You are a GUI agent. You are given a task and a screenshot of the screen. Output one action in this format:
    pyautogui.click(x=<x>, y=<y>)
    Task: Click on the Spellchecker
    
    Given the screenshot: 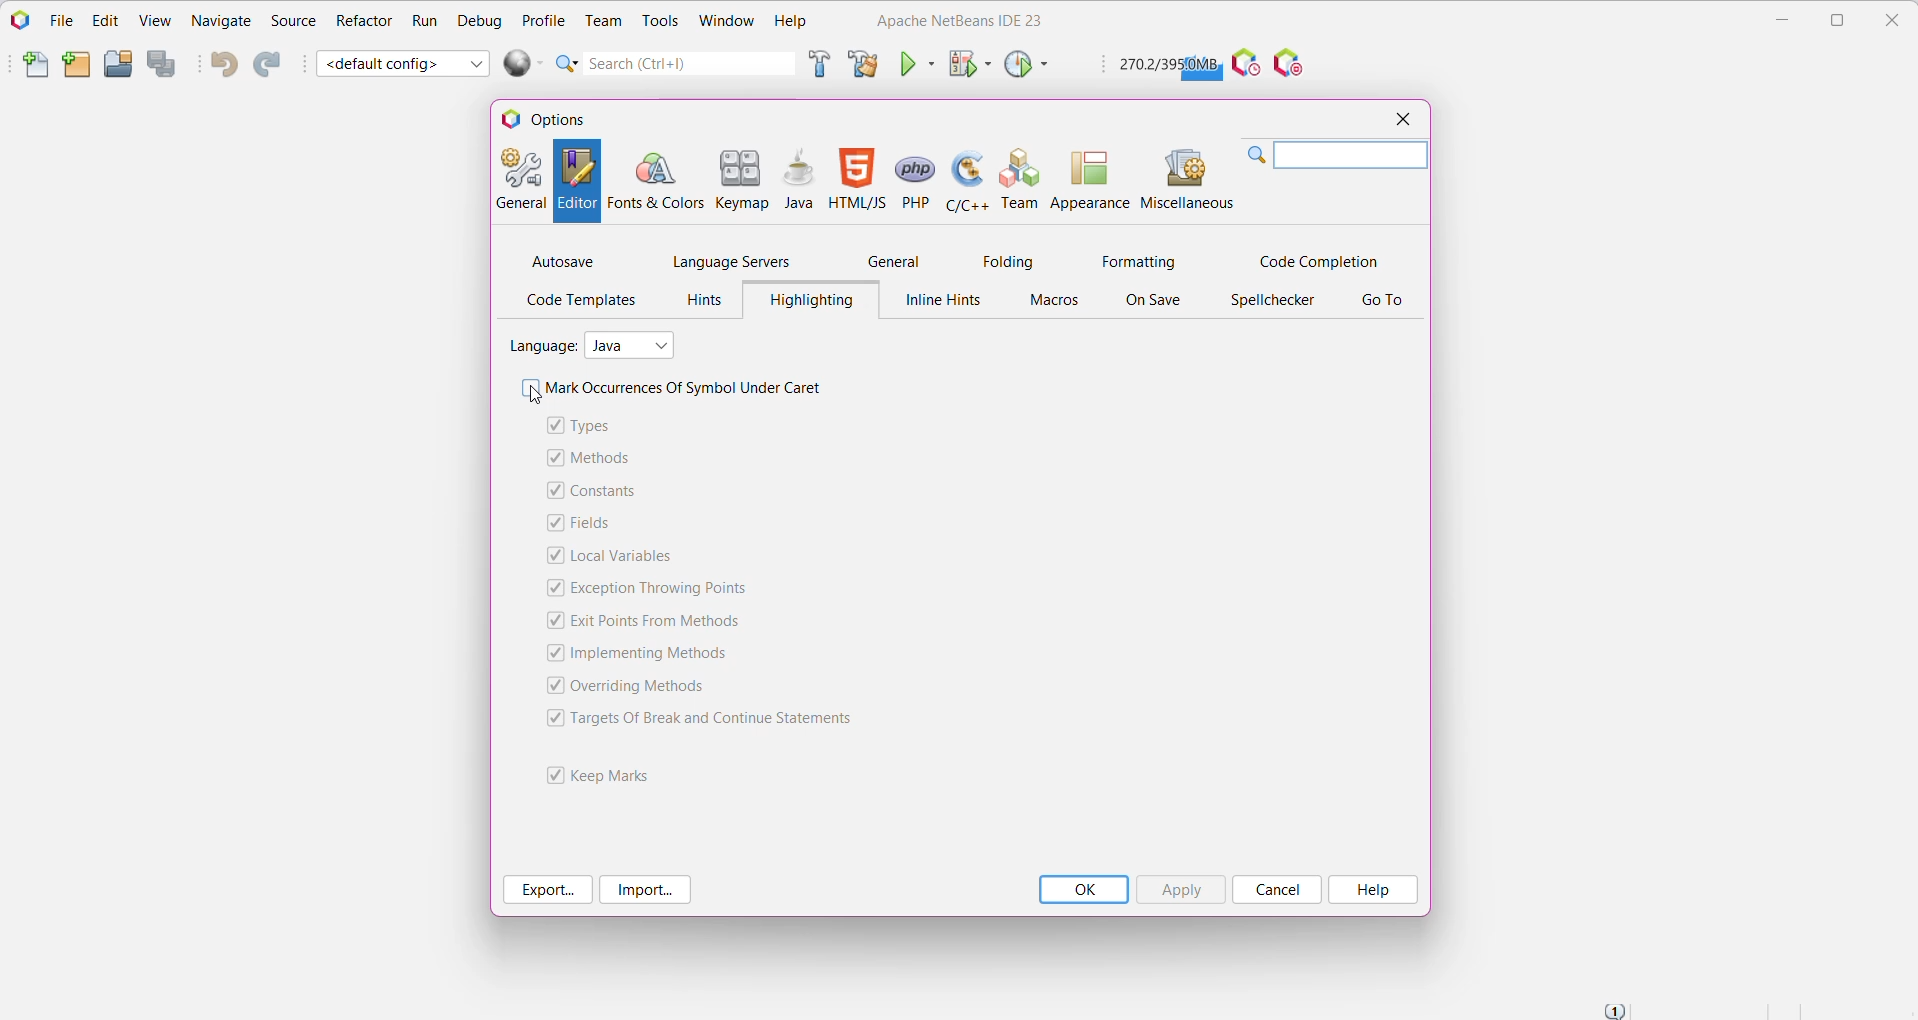 What is the action you would take?
    pyautogui.click(x=1272, y=301)
    